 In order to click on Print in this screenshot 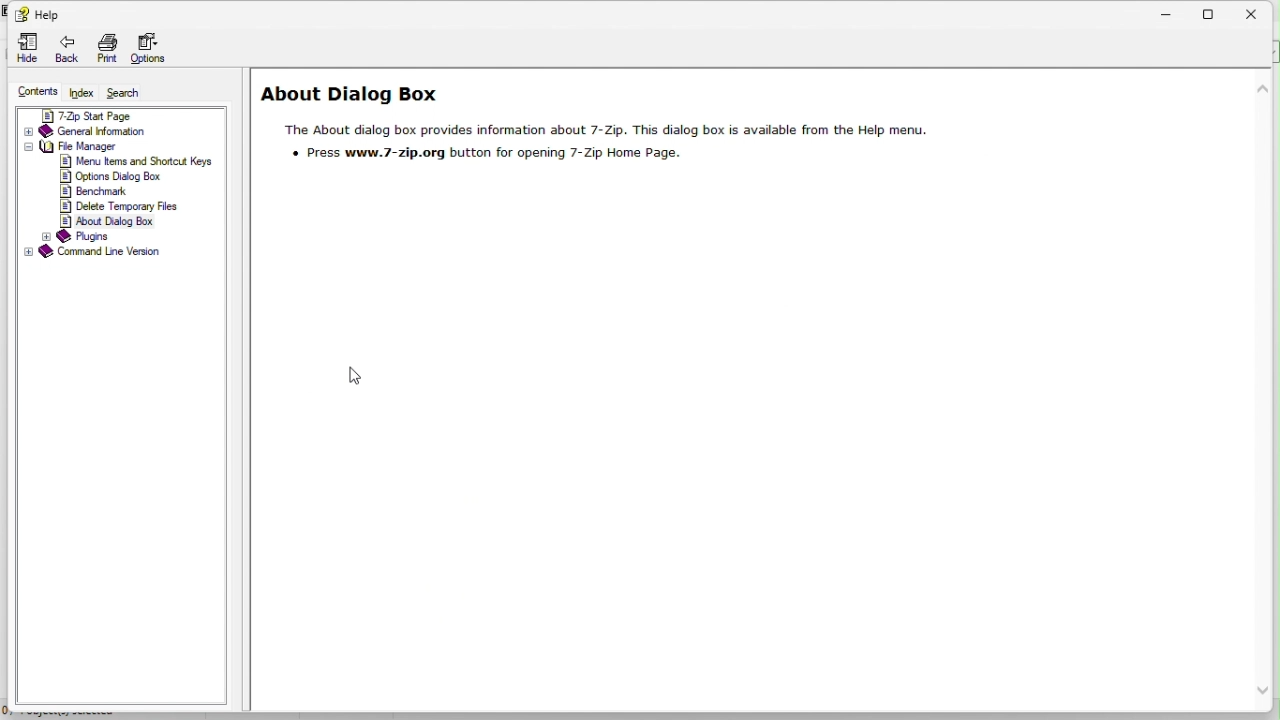, I will do `click(106, 50)`.